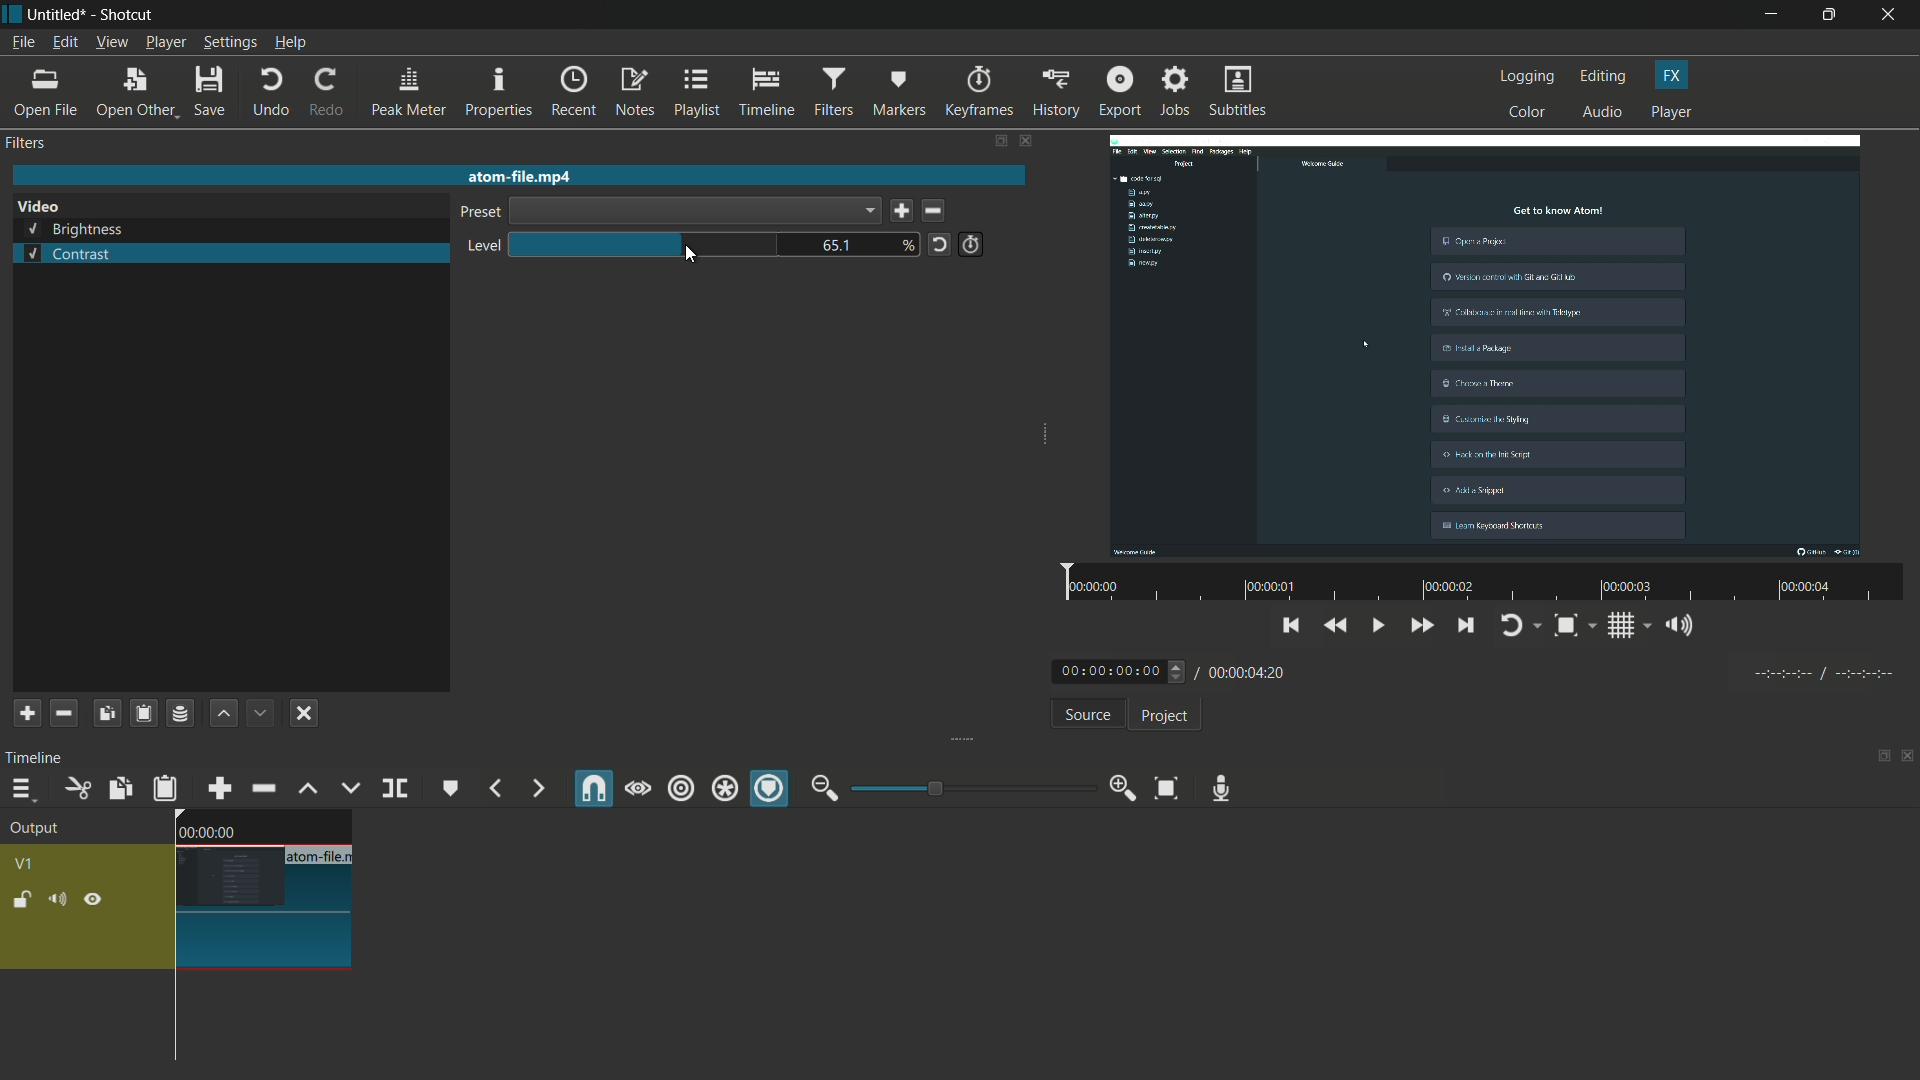  Describe the element at coordinates (167, 42) in the screenshot. I see `player menu` at that location.